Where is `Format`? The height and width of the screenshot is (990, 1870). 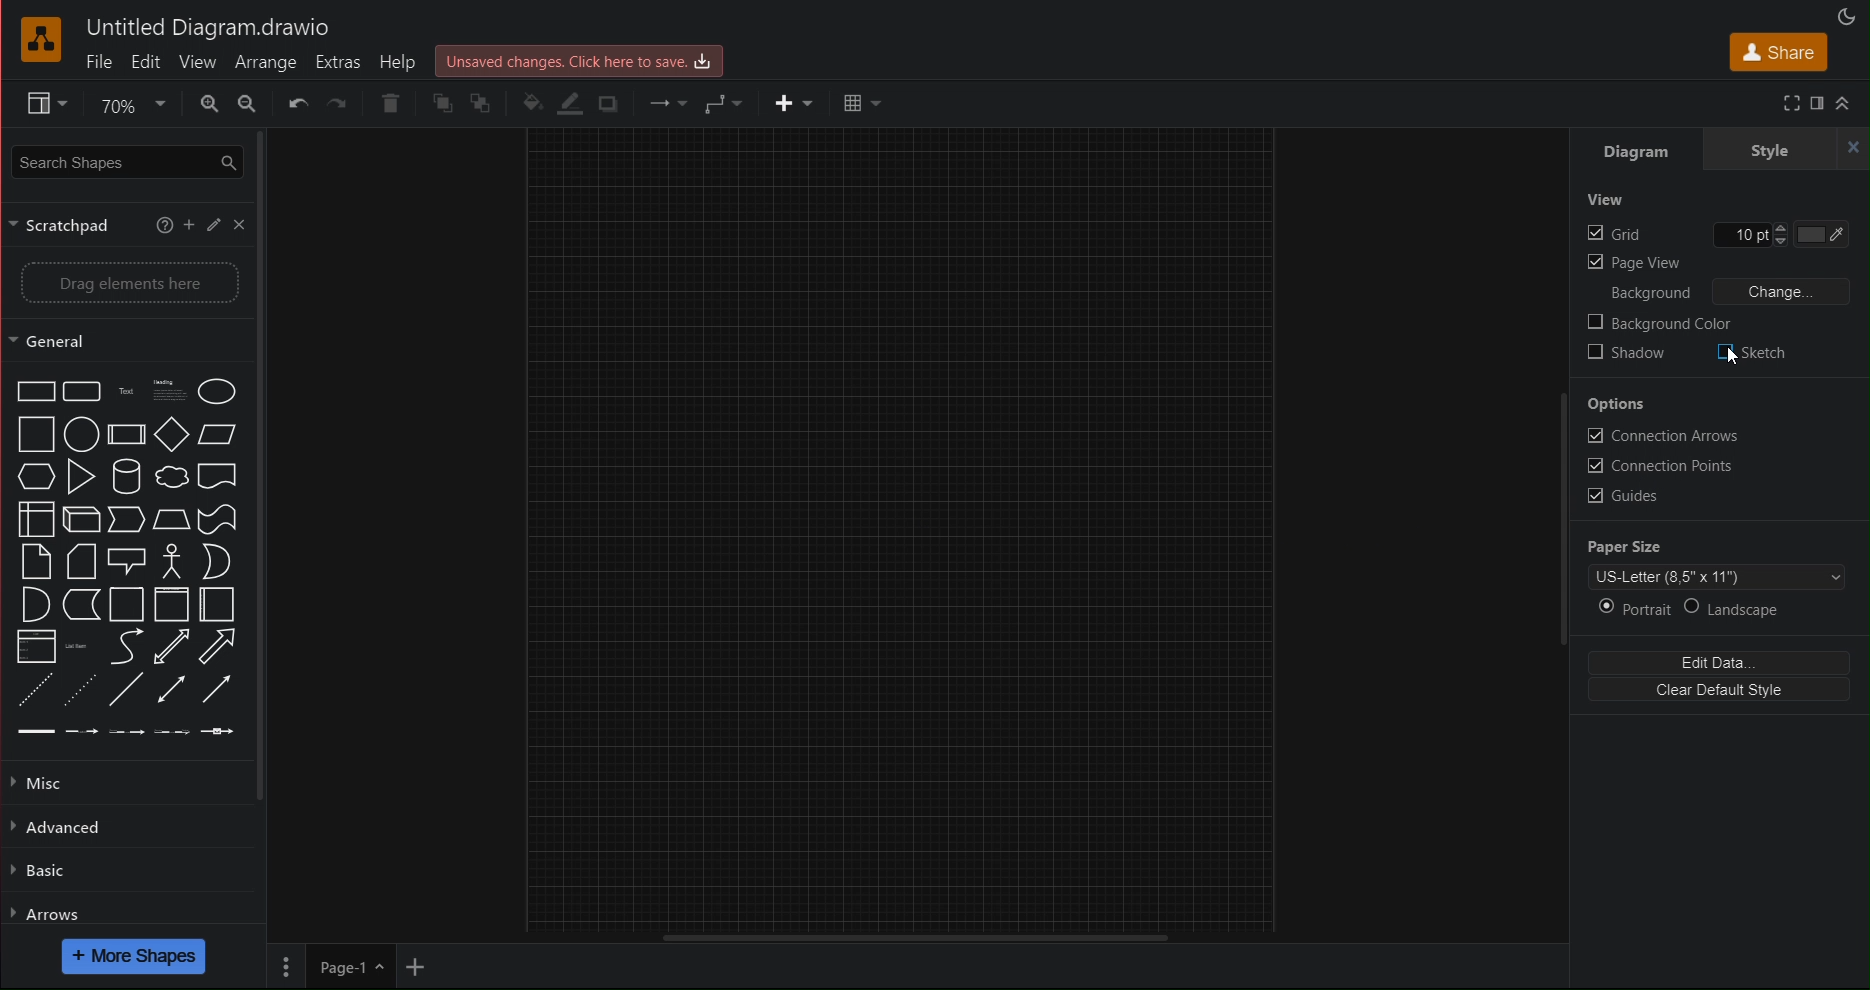
Format is located at coordinates (1819, 104).